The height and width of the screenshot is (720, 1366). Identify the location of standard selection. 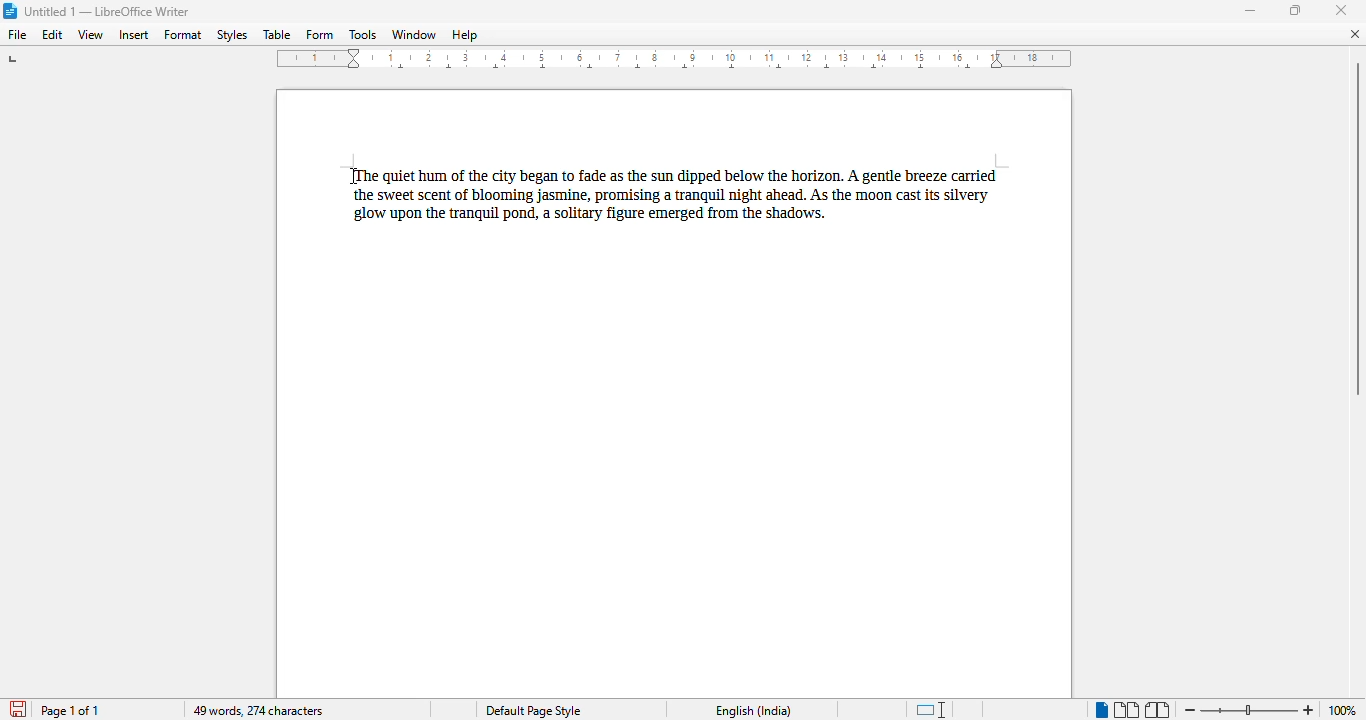
(931, 709).